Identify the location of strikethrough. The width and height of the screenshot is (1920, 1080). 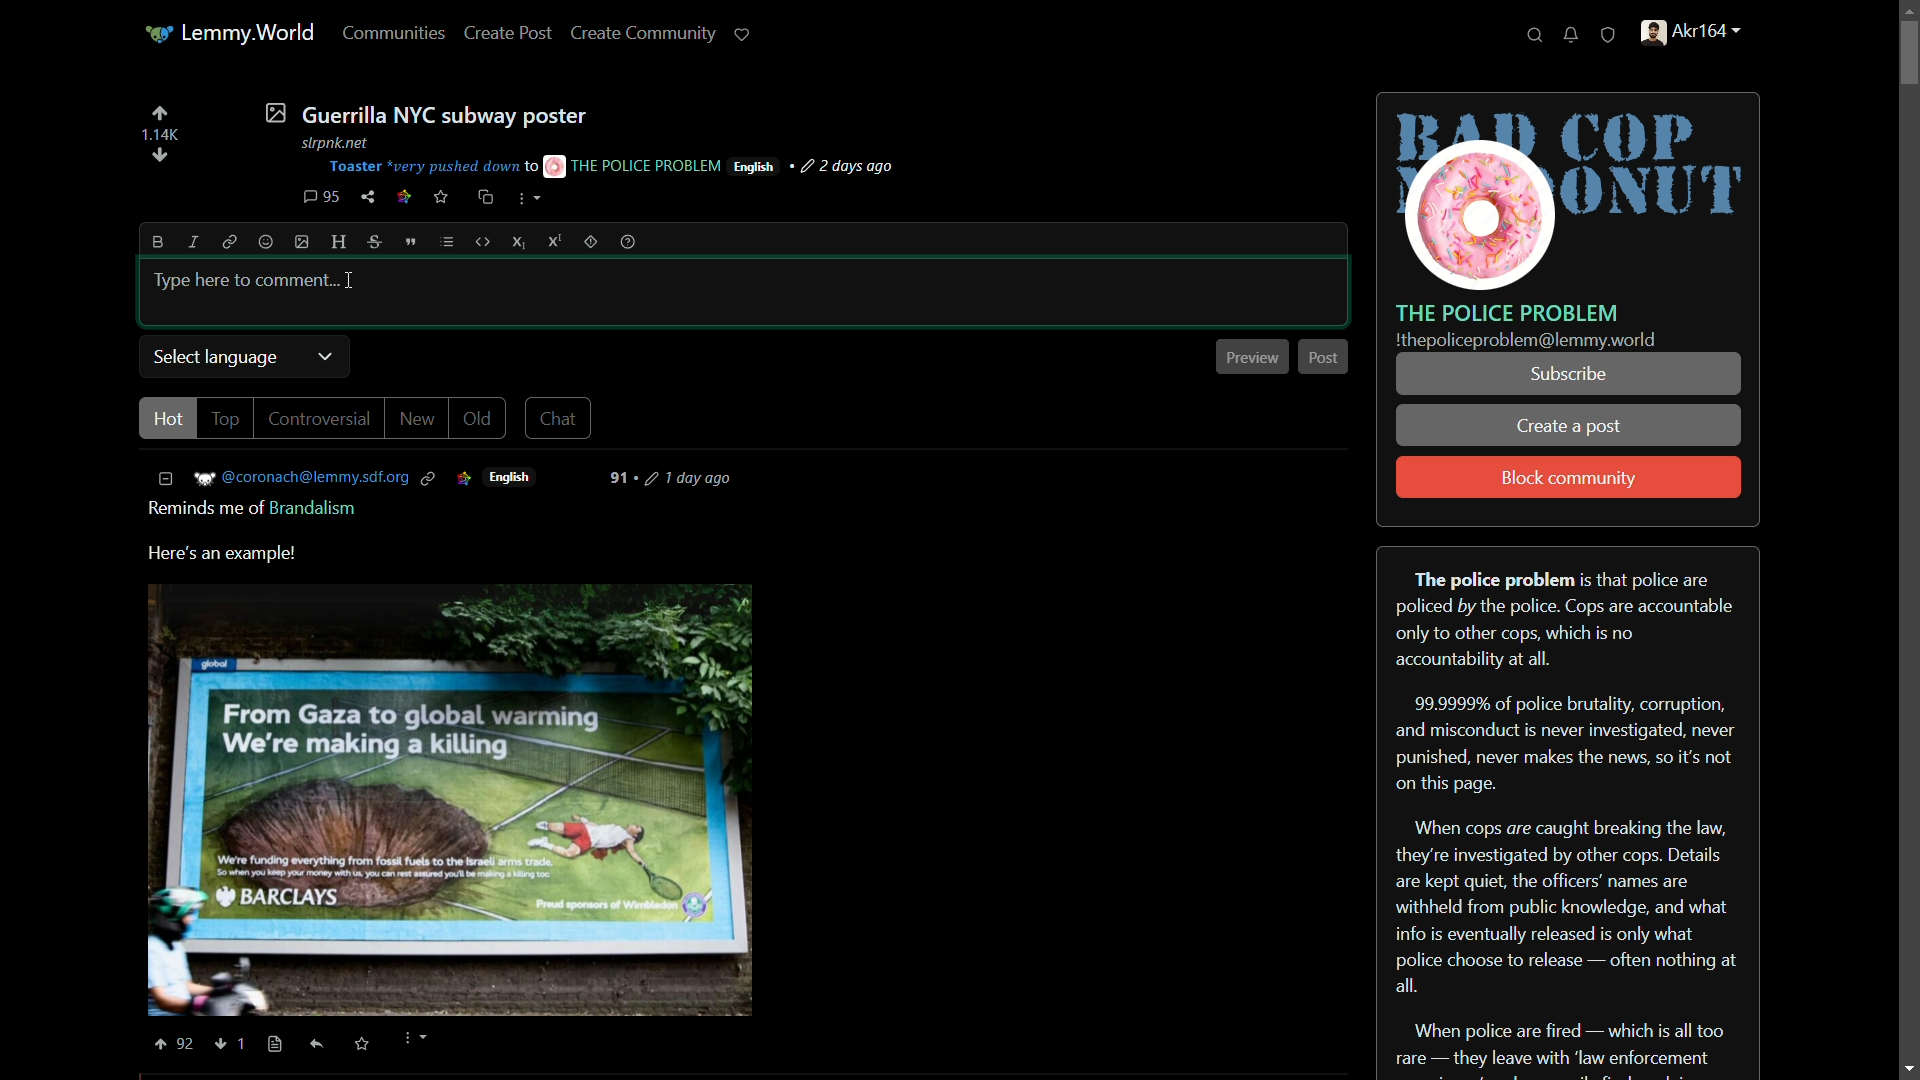
(377, 243).